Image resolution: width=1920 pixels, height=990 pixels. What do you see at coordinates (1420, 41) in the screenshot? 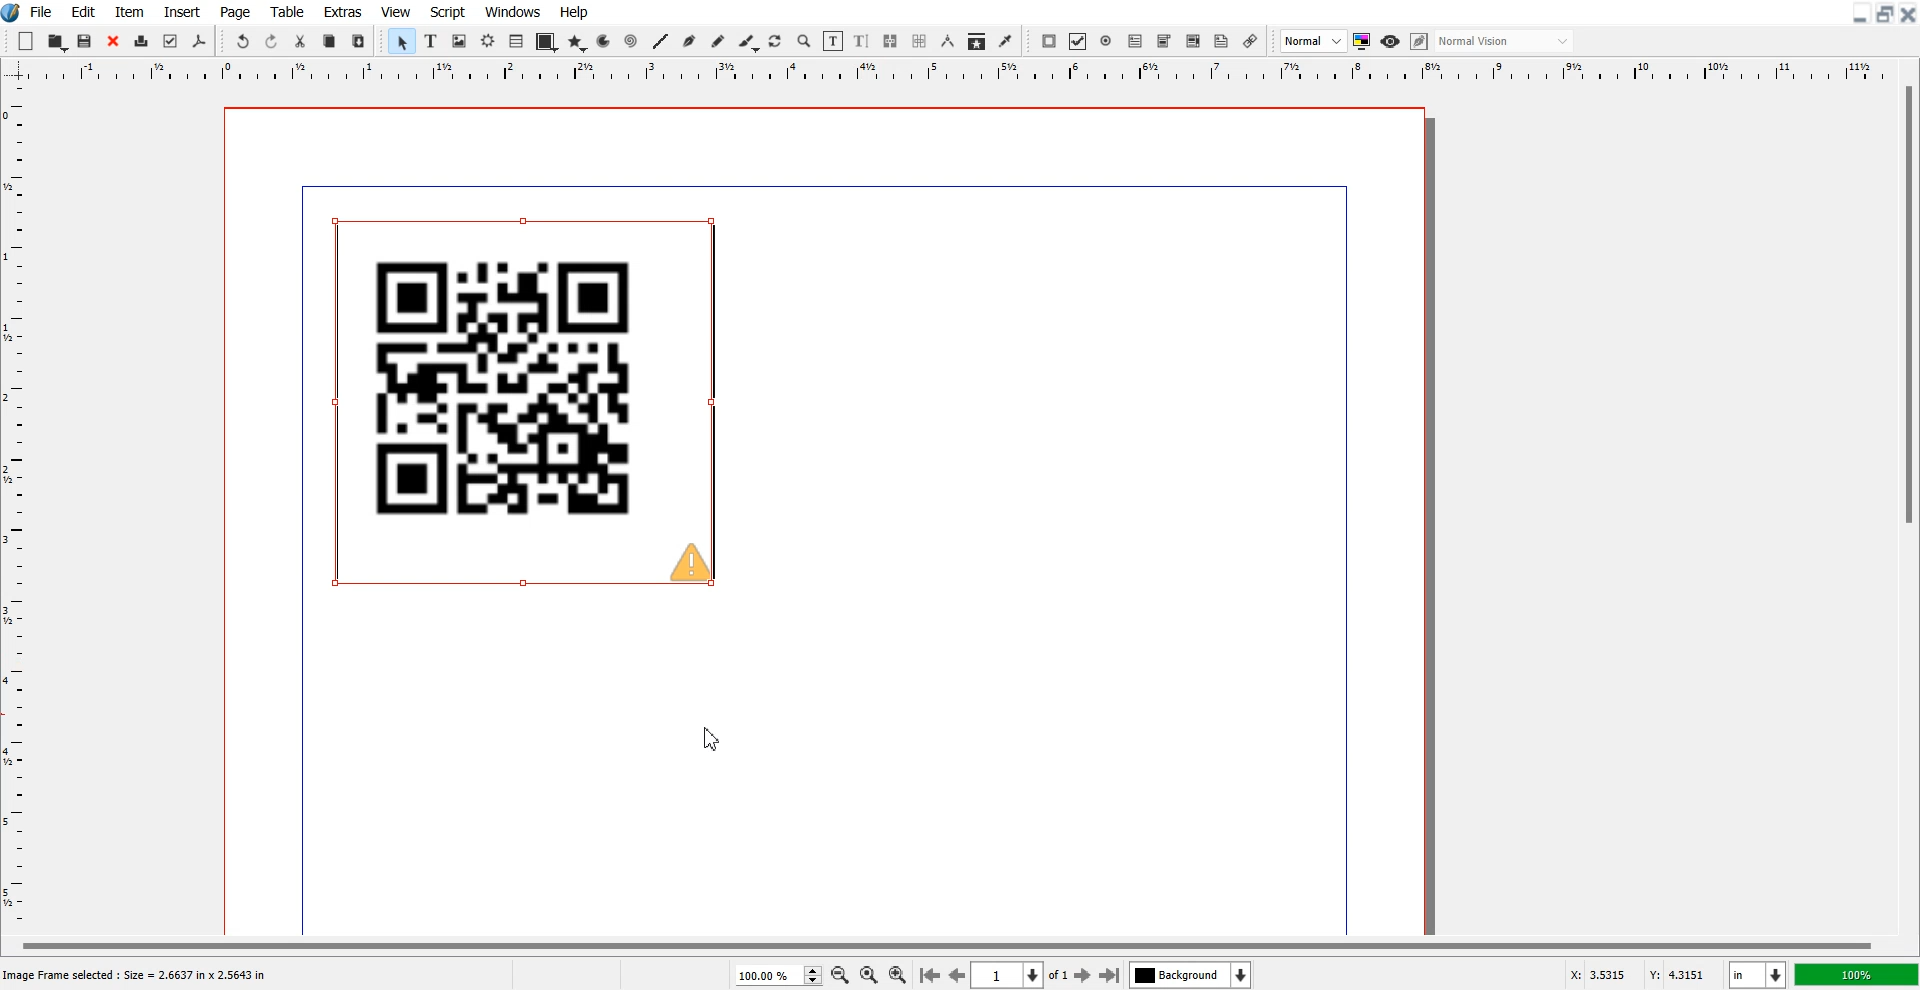
I see `Edit in preview mode` at bounding box center [1420, 41].